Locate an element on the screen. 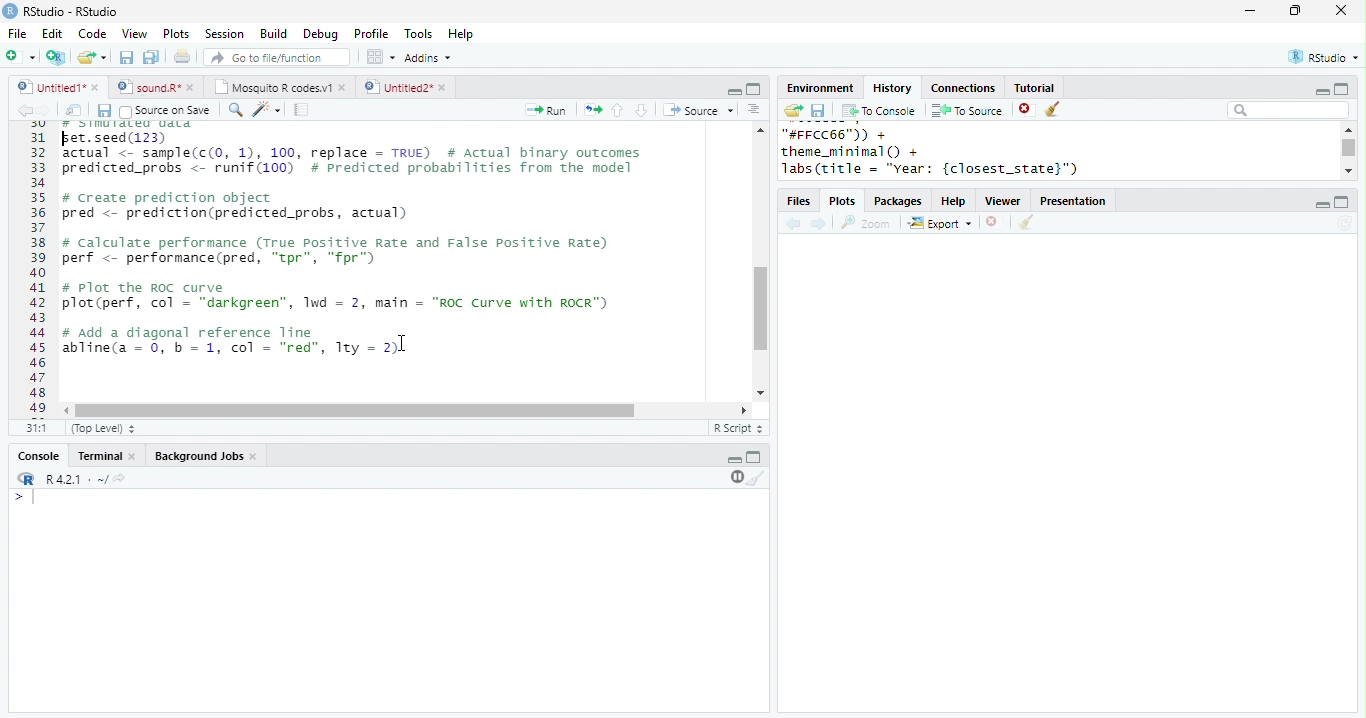  To source is located at coordinates (967, 110).